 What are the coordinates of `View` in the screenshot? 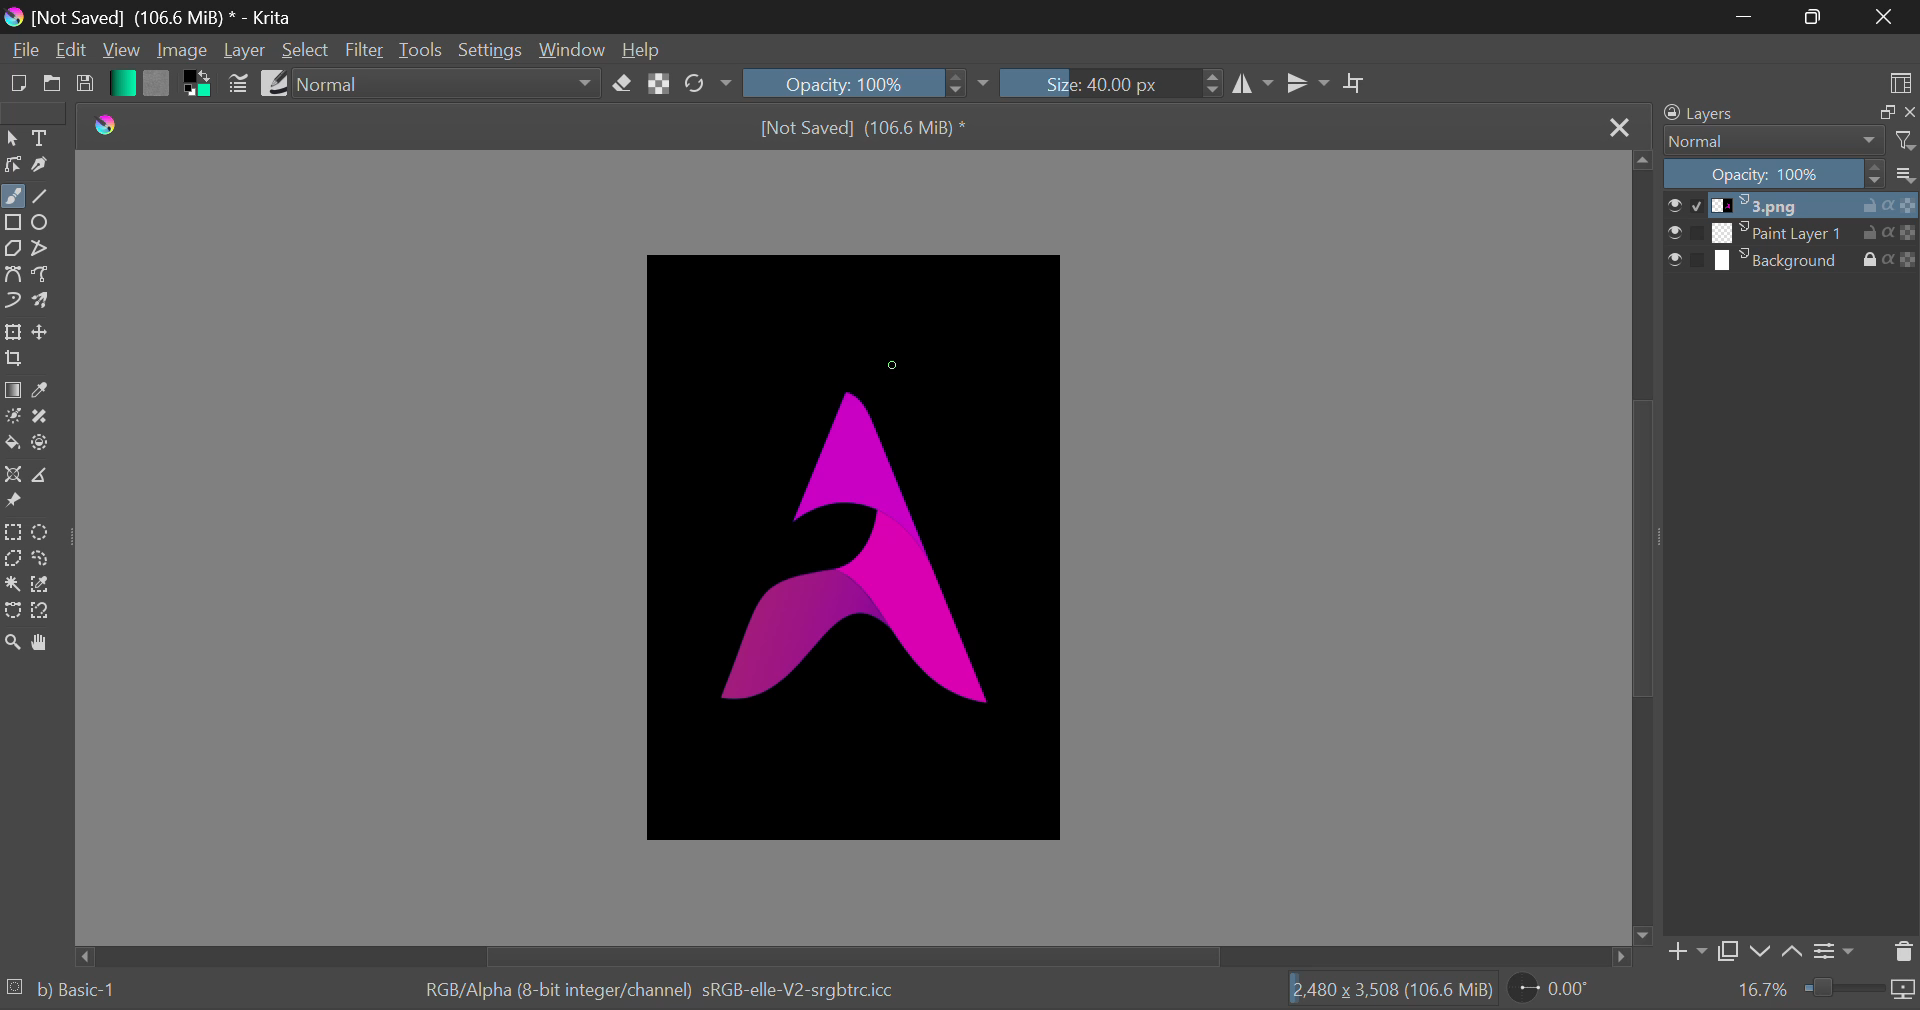 It's located at (121, 52).